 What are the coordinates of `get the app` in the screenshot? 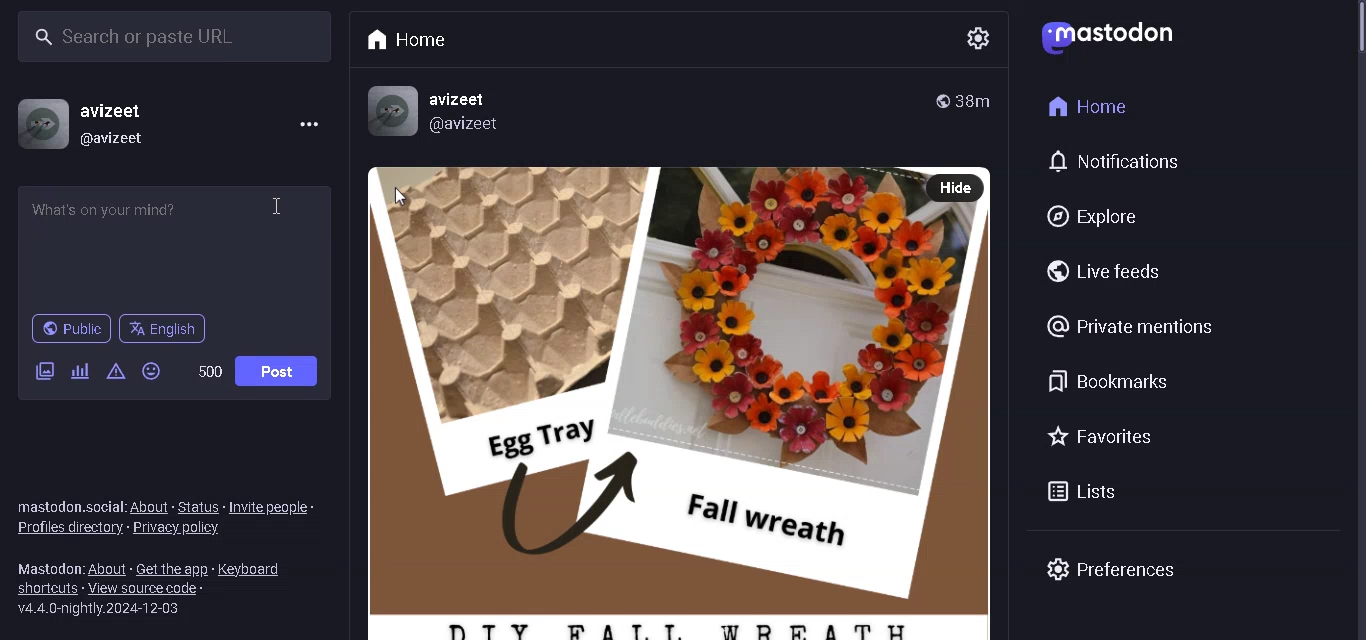 It's located at (170, 567).